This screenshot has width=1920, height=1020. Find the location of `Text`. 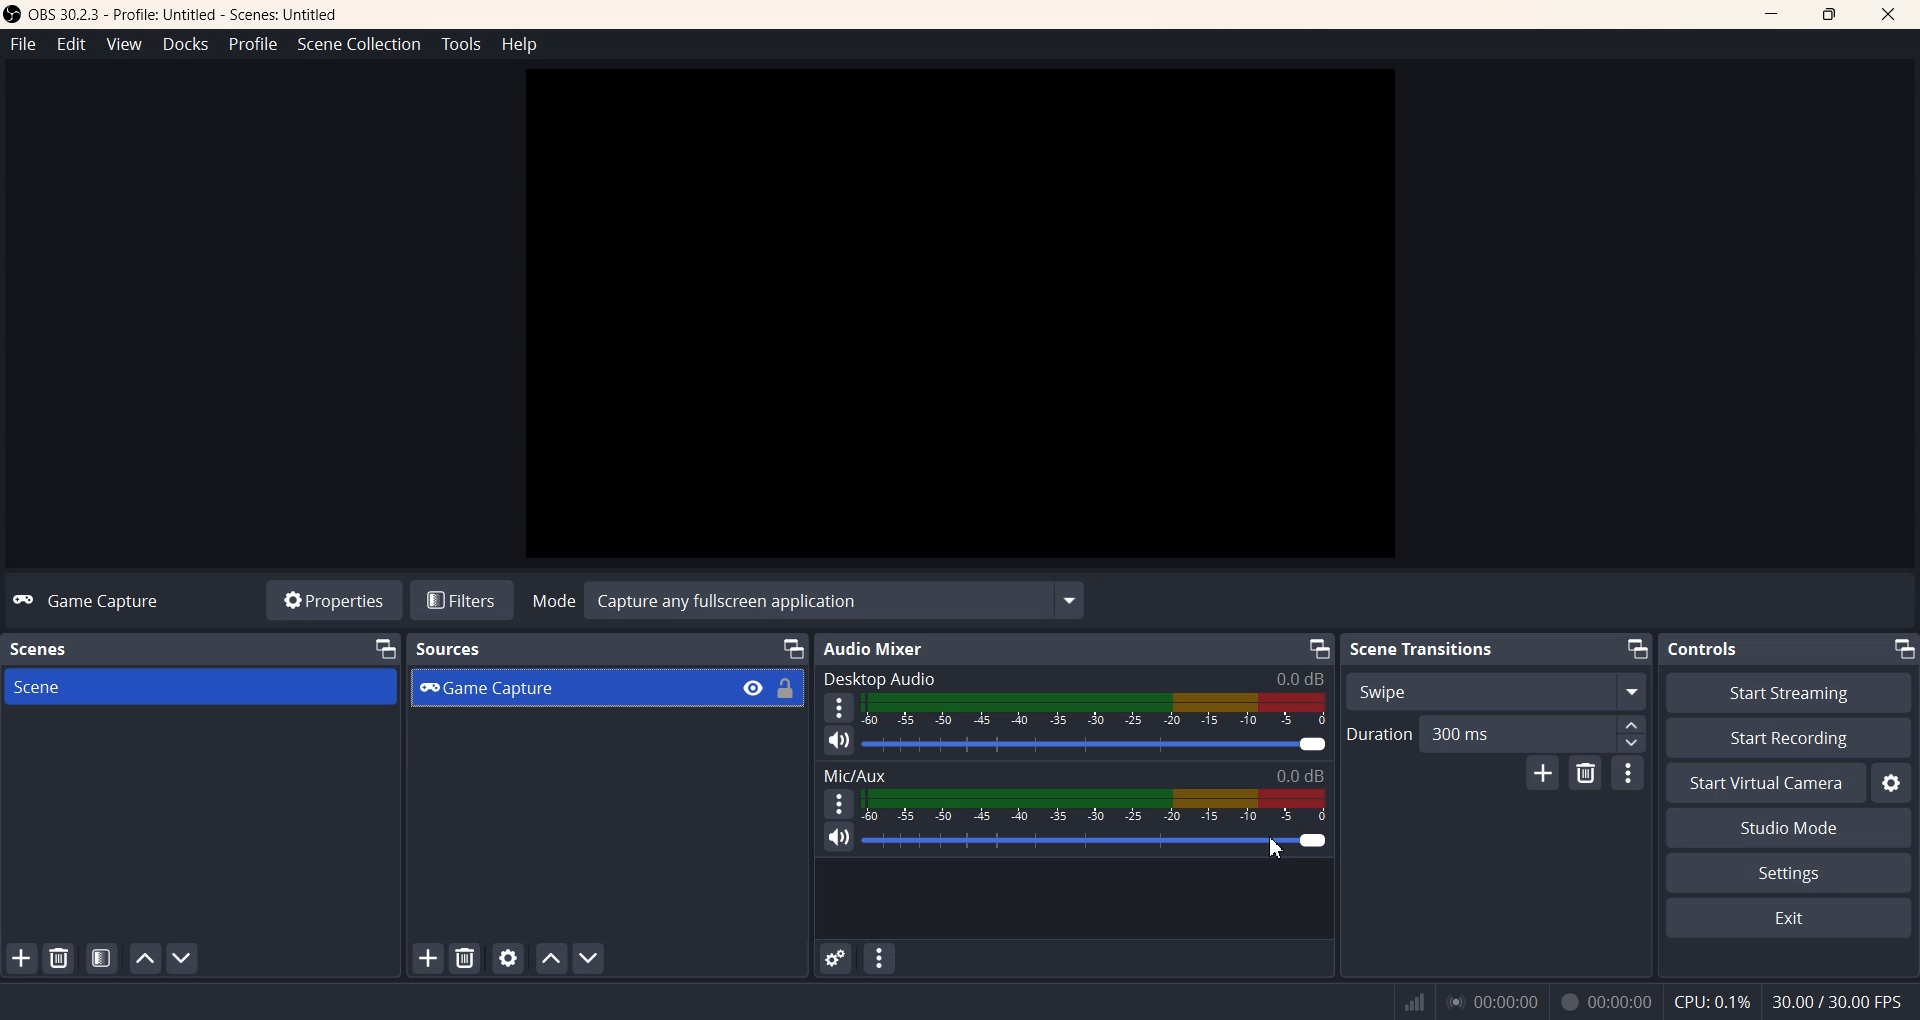

Text is located at coordinates (44, 650).